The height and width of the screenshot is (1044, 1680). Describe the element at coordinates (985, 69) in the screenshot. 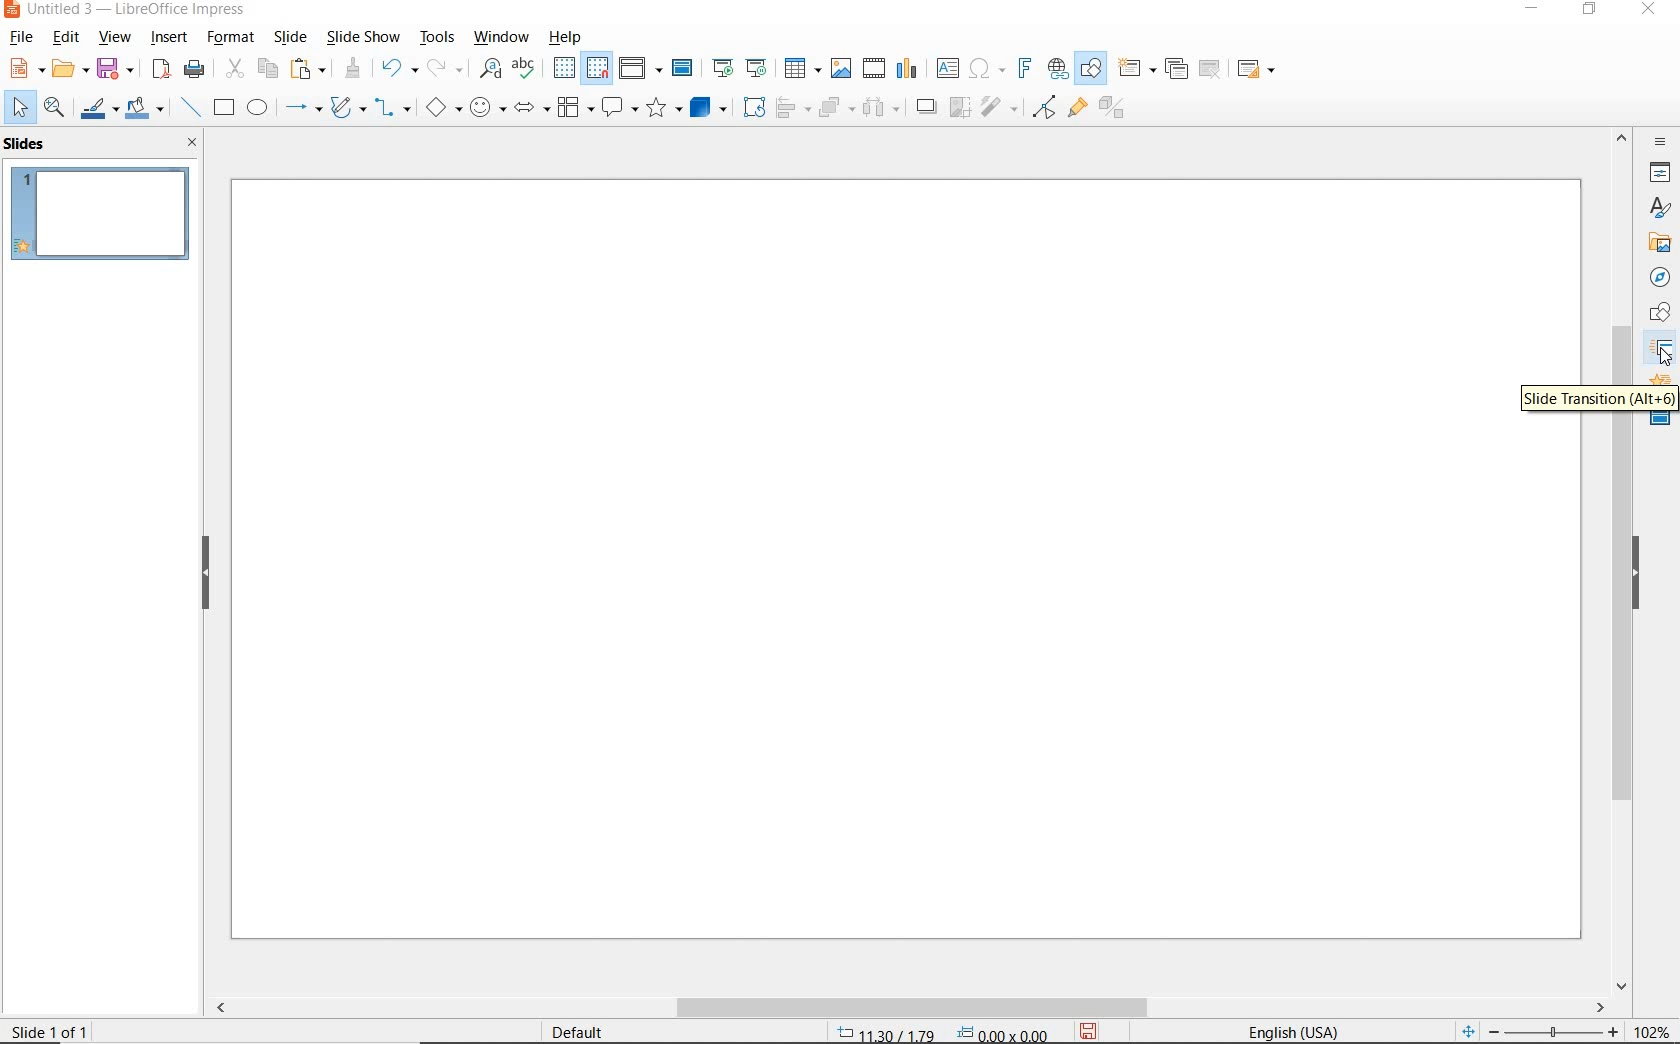

I see `INSERT SPECIAL CHARACTERS` at that location.